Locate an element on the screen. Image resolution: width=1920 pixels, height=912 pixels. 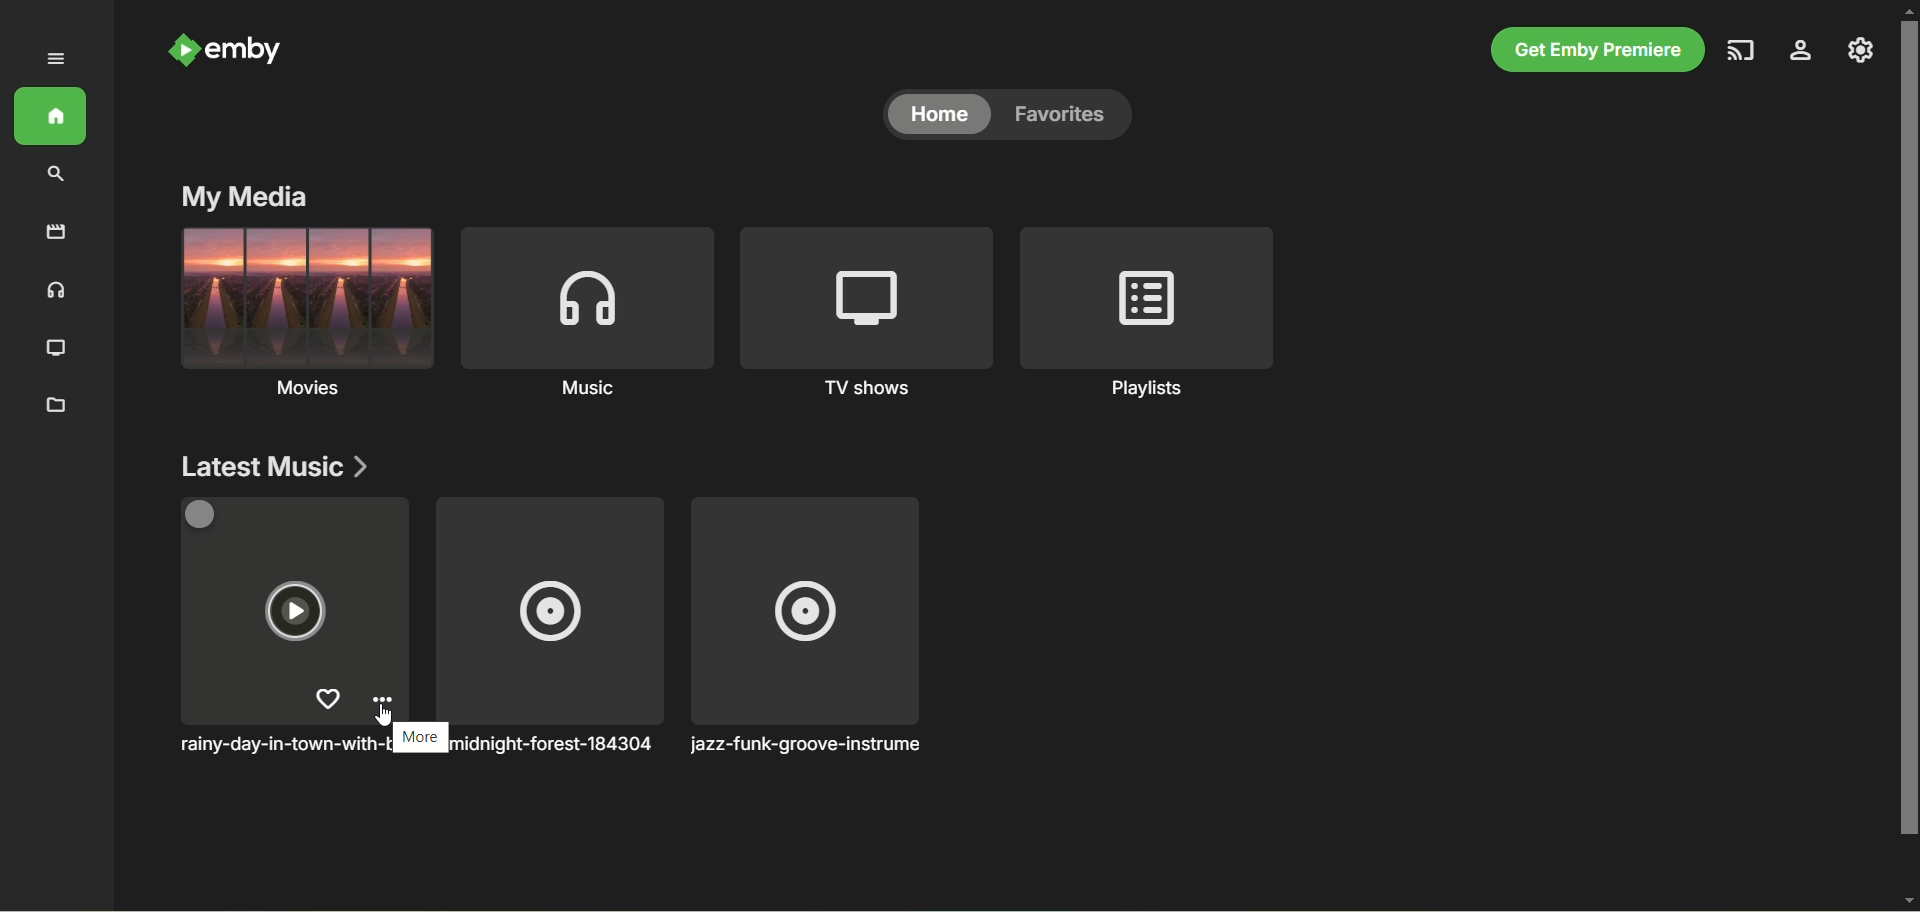
home is located at coordinates (939, 113).